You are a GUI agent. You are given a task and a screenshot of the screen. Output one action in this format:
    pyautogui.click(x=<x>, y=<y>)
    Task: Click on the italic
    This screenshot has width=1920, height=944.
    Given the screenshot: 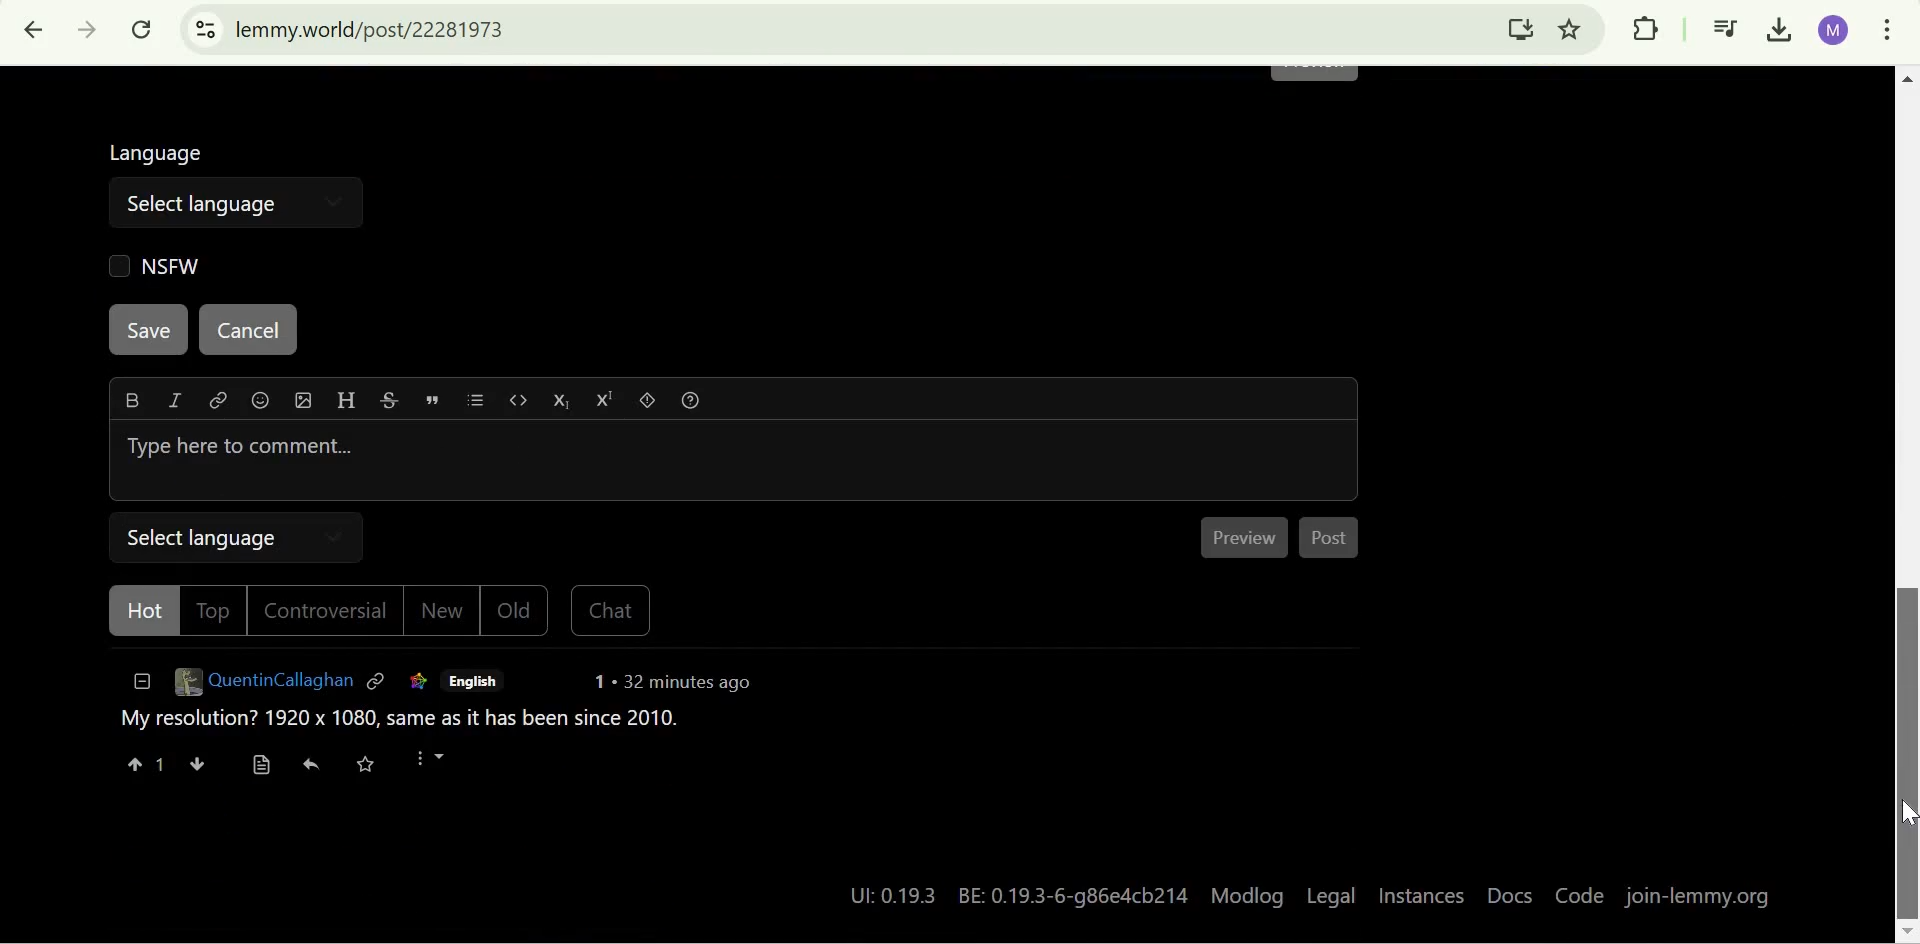 What is the action you would take?
    pyautogui.click(x=171, y=404)
    